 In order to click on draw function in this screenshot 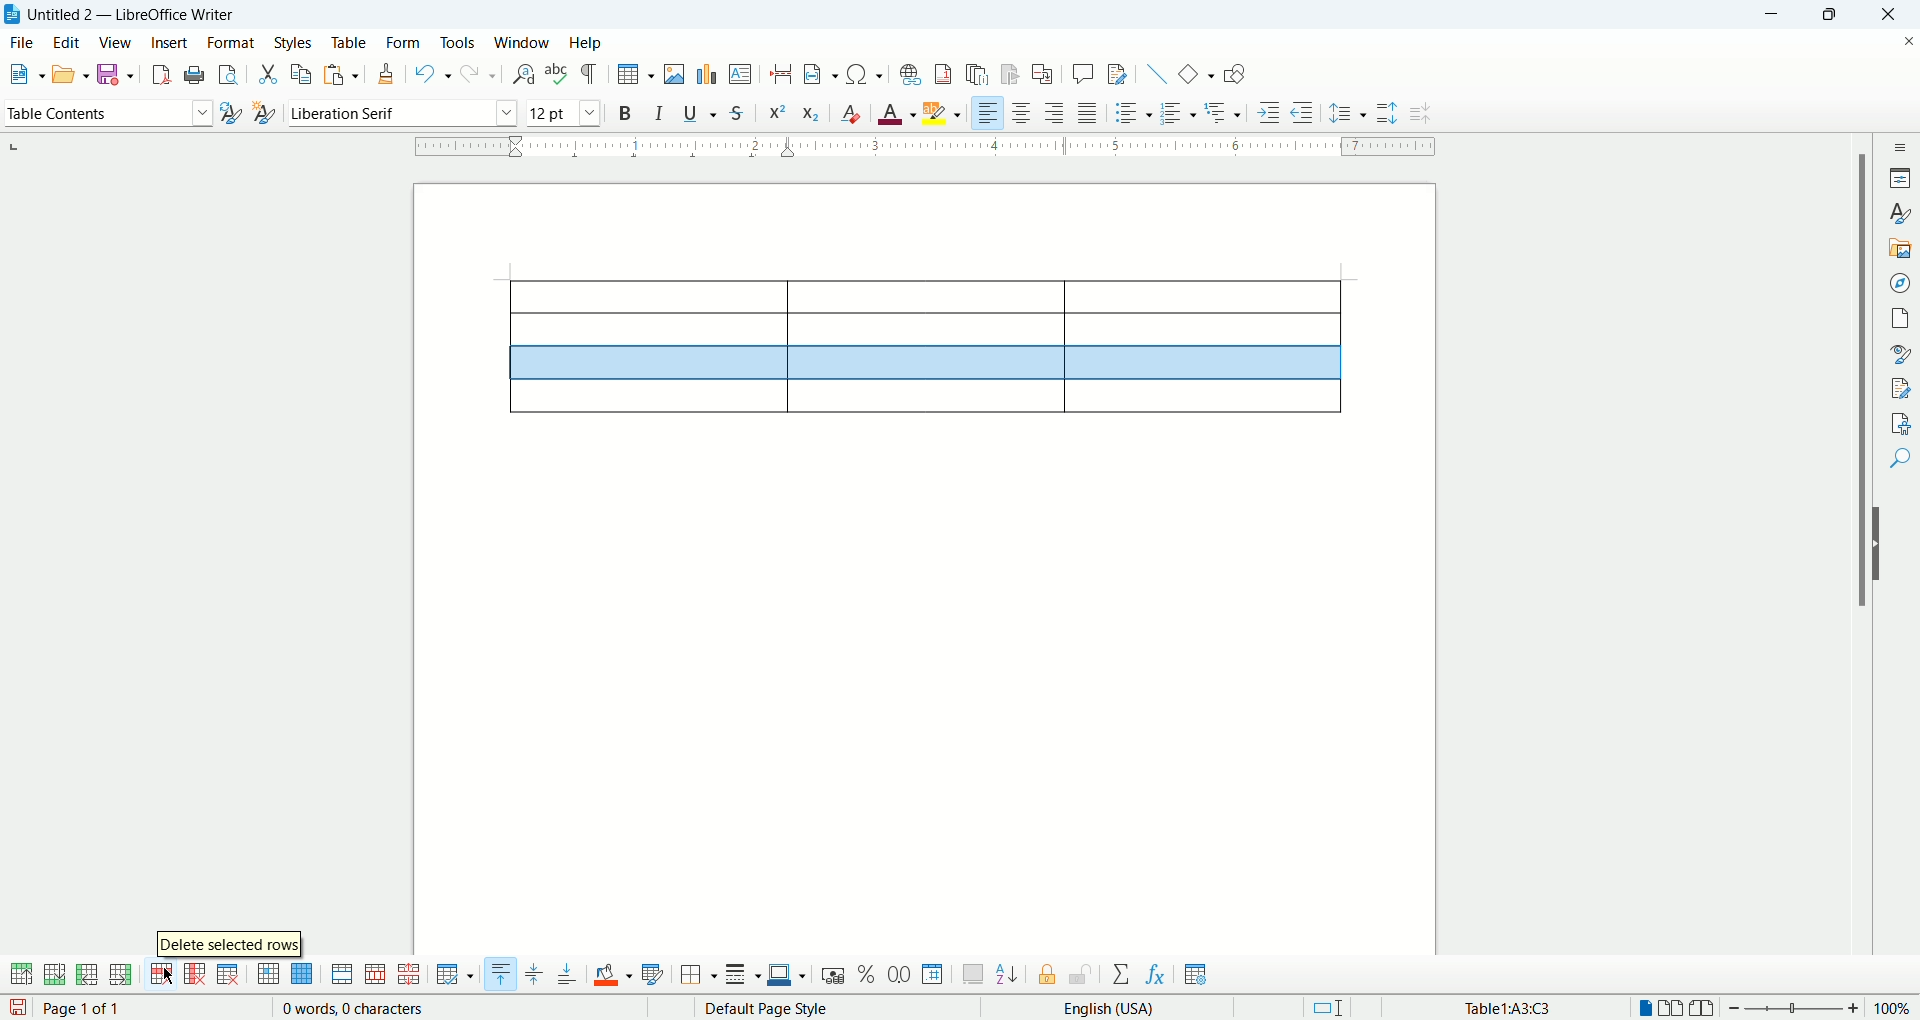, I will do `click(1233, 72)`.